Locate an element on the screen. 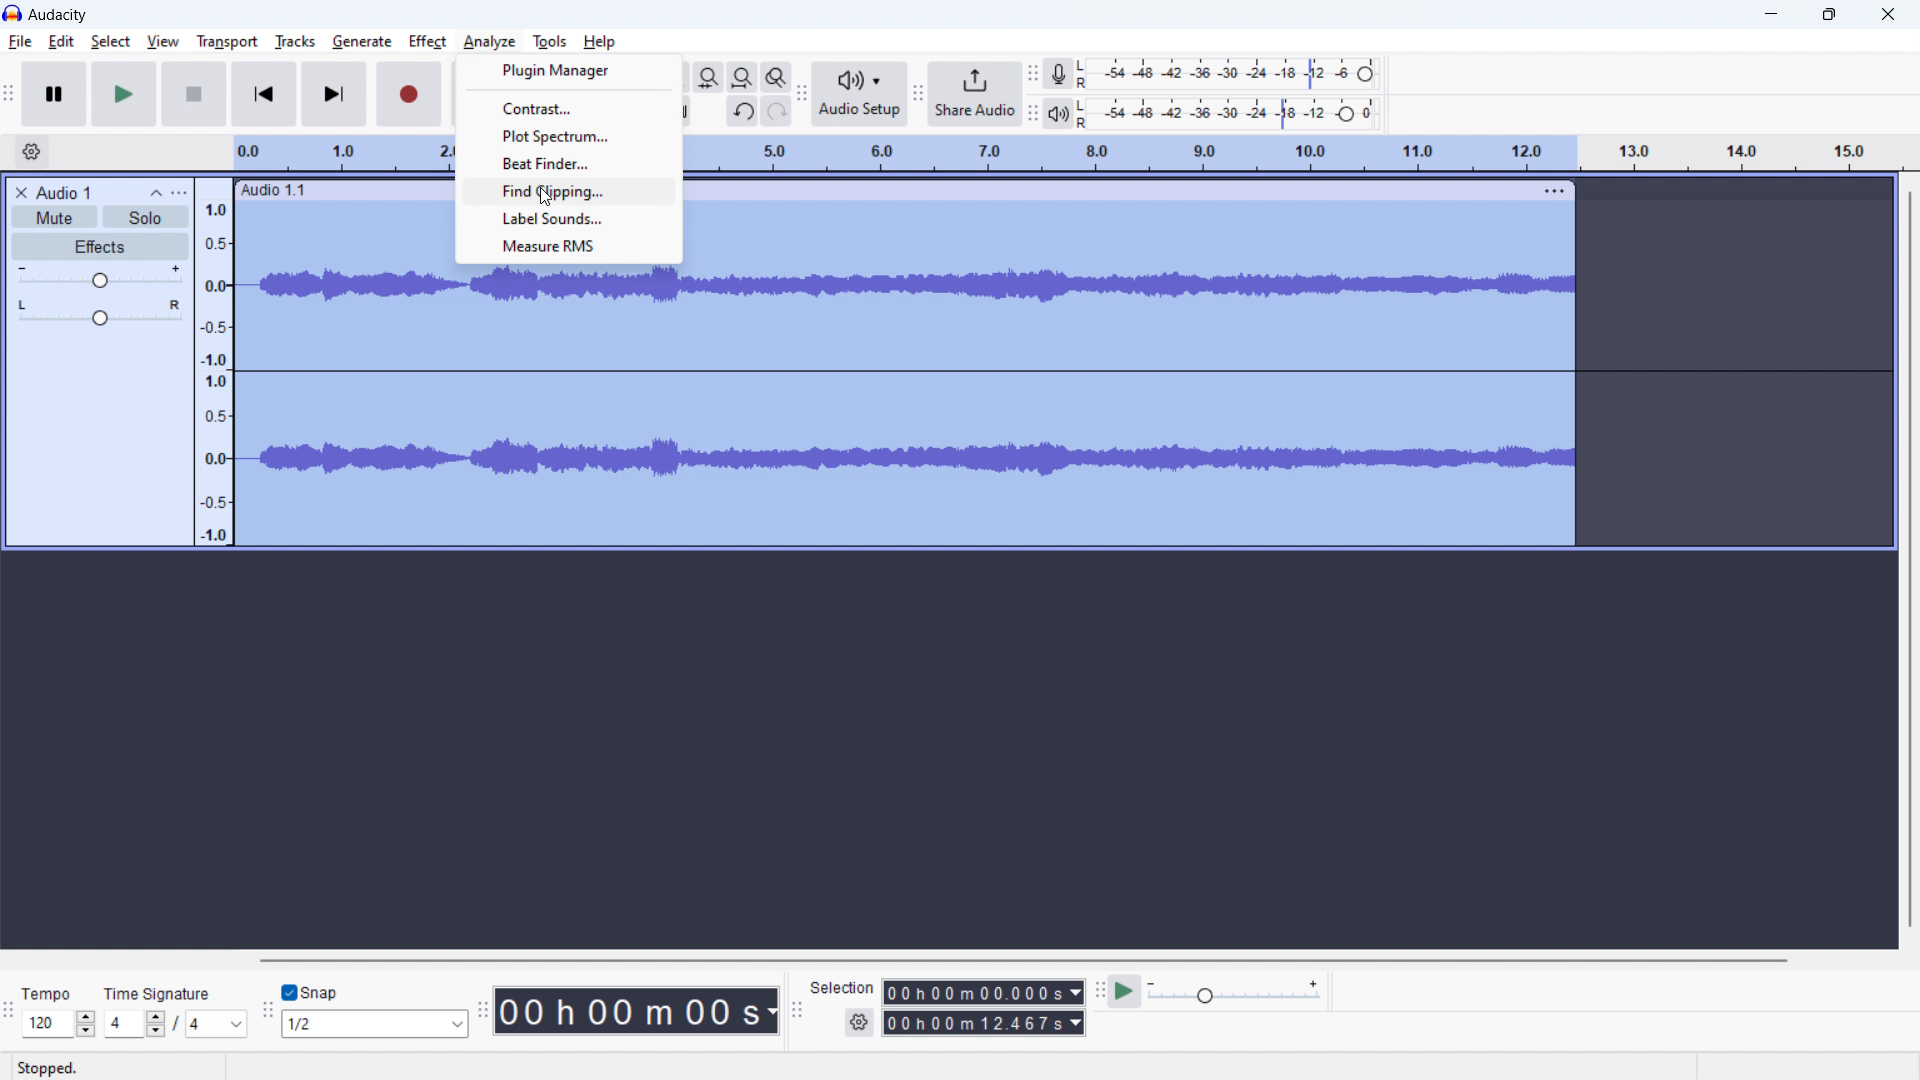 Image resolution: width=1920 pixels, height=1080 pixels. audio setup is located at coordinates (860, 95).